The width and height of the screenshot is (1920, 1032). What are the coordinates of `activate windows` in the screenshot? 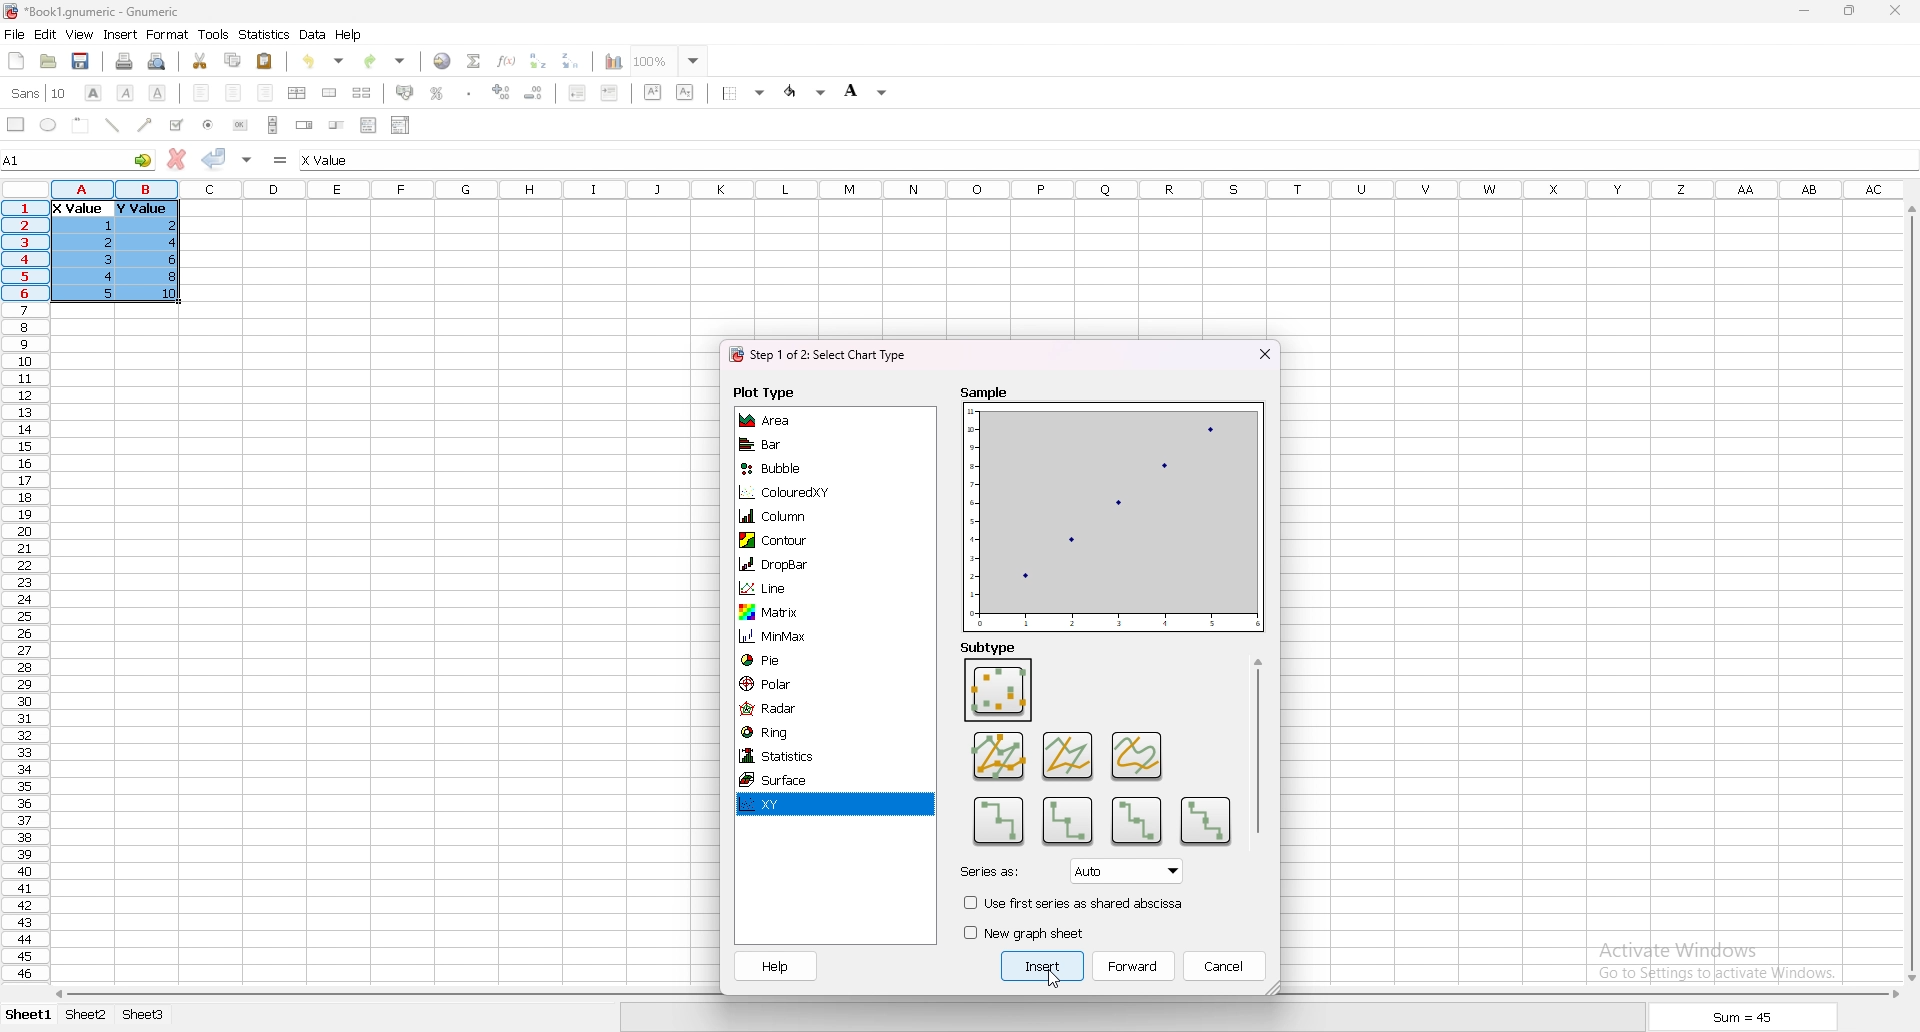 It's located at (1724, 958).